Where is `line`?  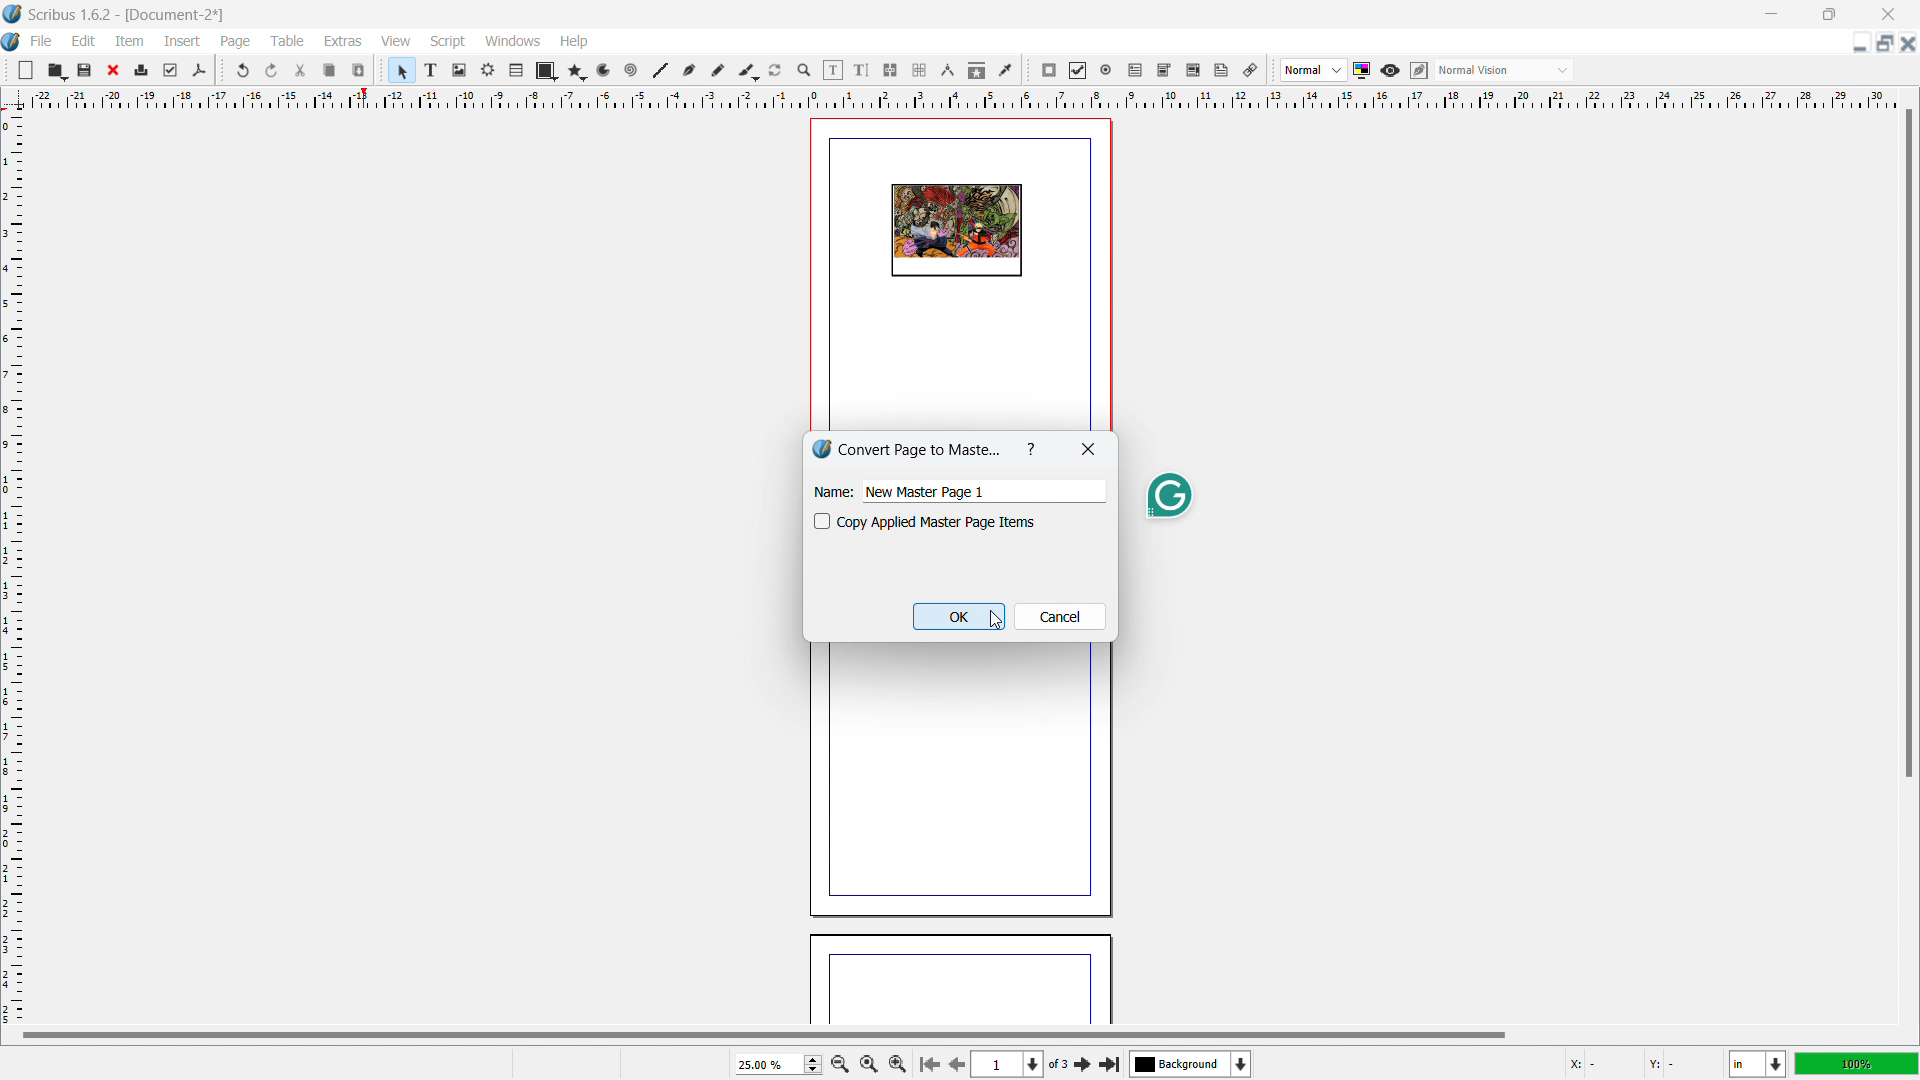 line is located at coordinates (659, 71).